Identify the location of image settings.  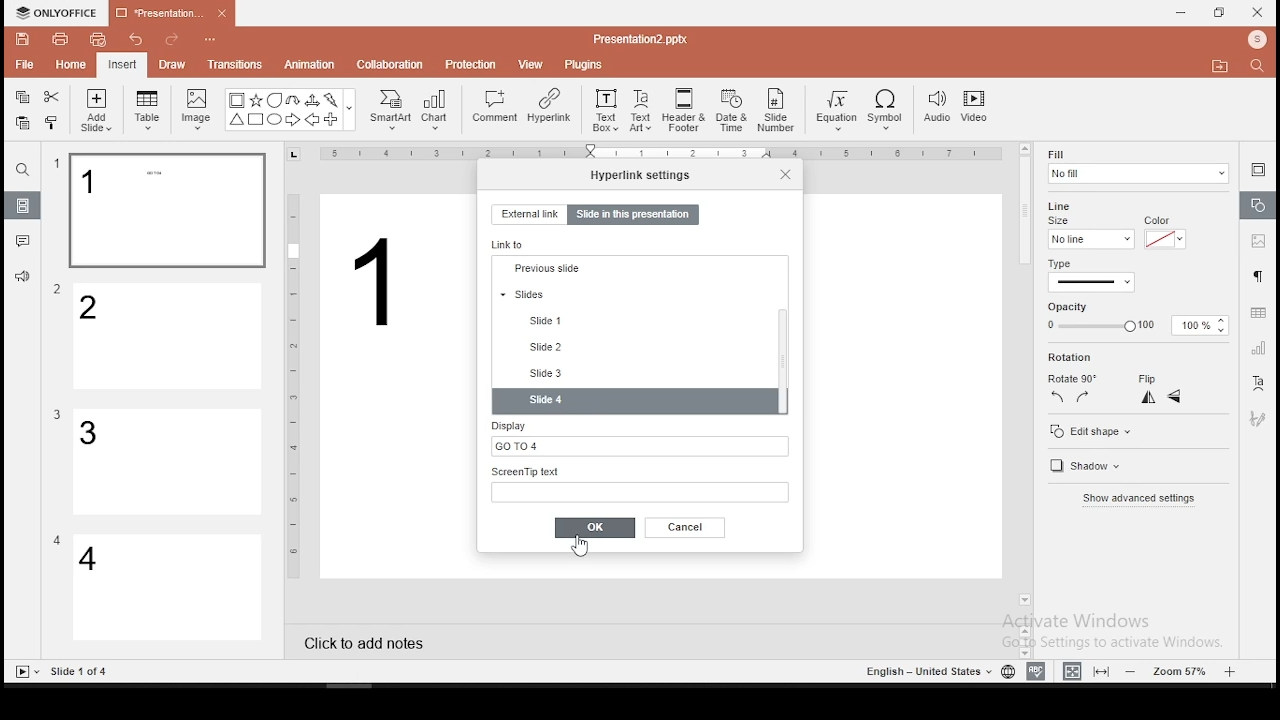
(1256, 243).